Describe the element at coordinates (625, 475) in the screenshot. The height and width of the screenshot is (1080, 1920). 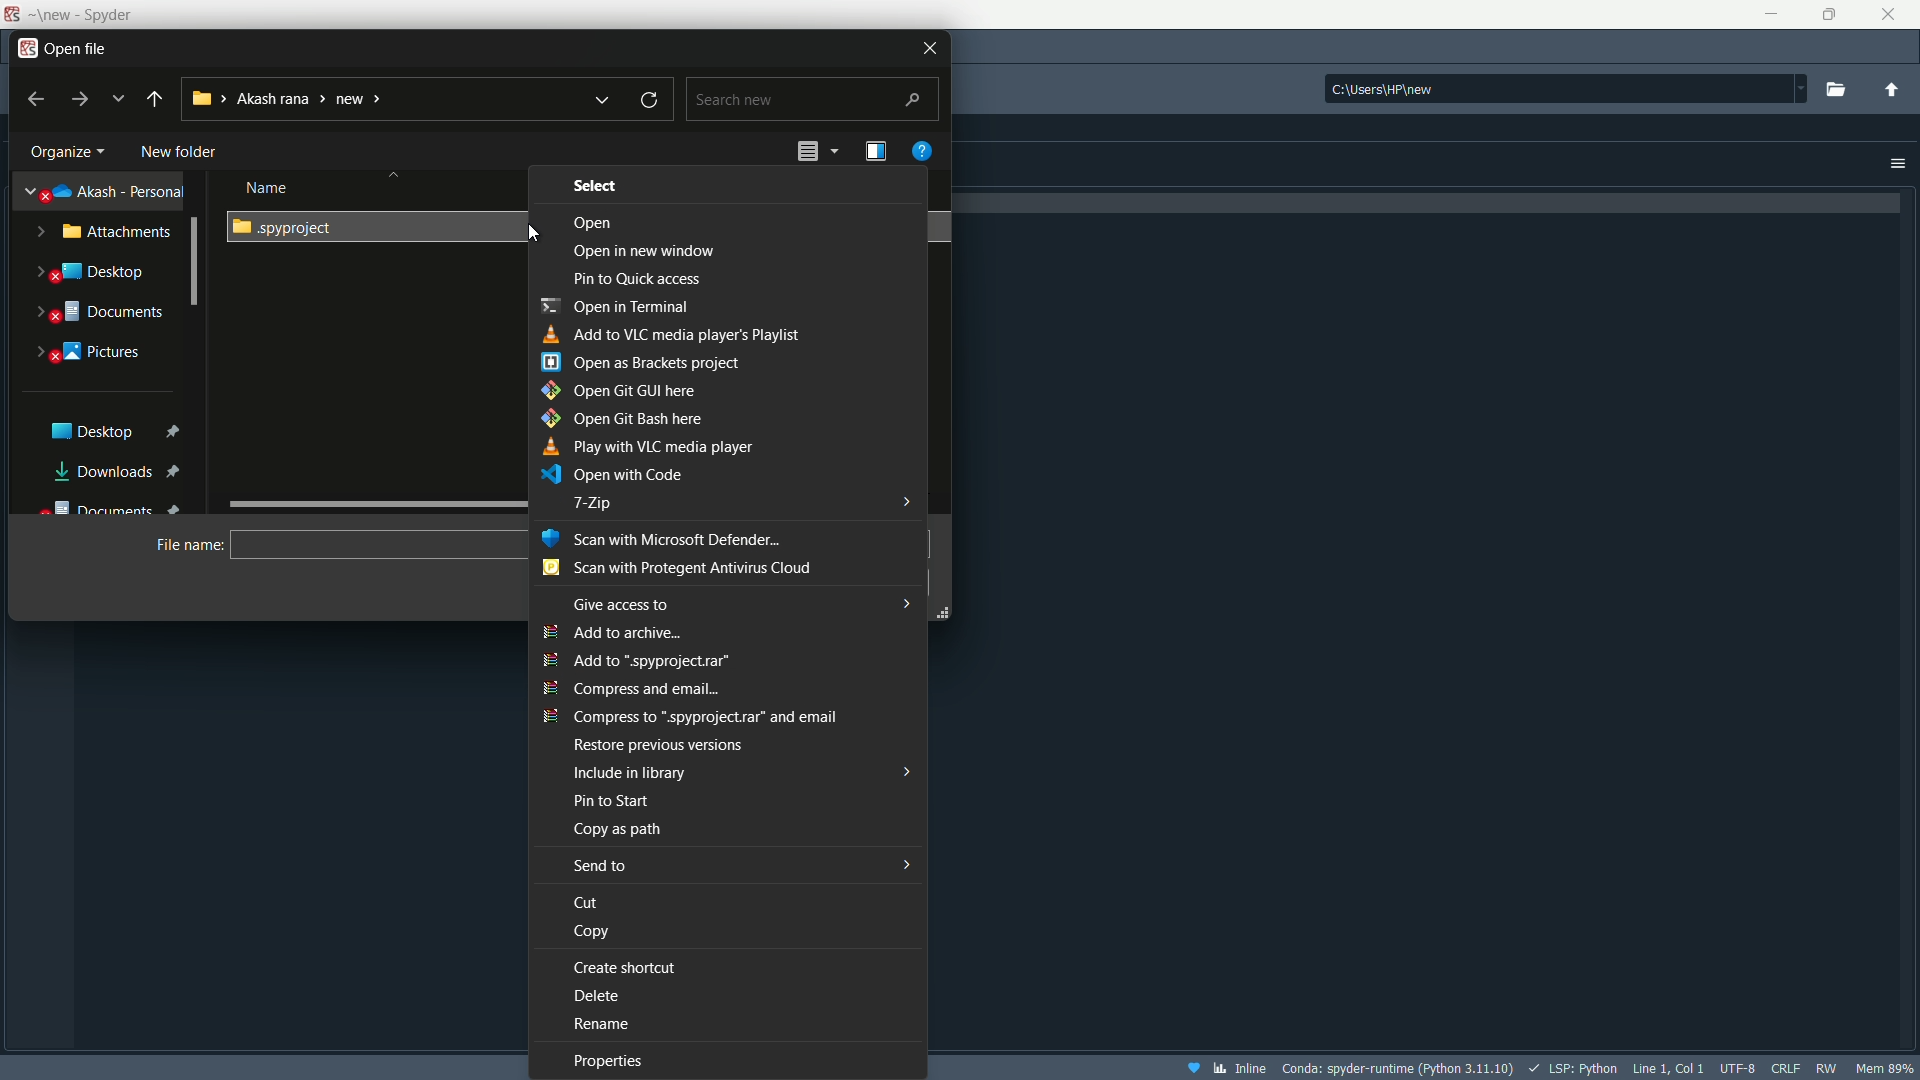
I see `open with code` at that location.